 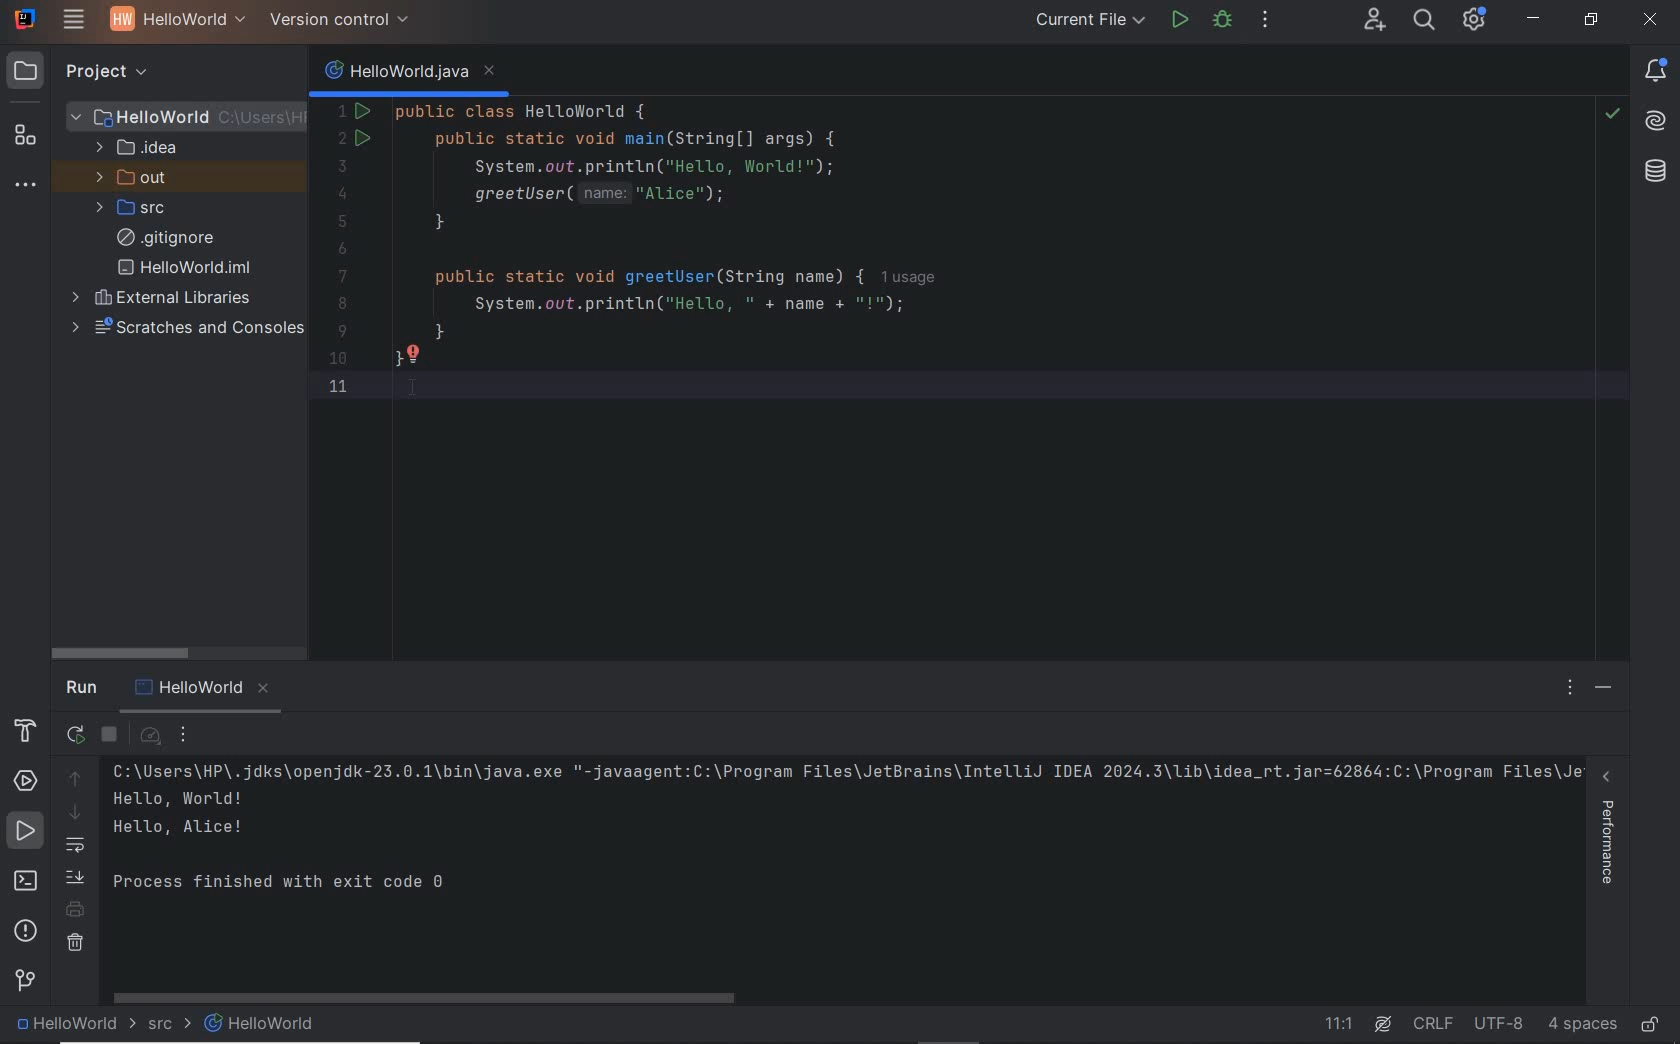 What do you see at coordinates (75, 946) in the screenshot?
I see `clear all` at bounding box center [75, 946].